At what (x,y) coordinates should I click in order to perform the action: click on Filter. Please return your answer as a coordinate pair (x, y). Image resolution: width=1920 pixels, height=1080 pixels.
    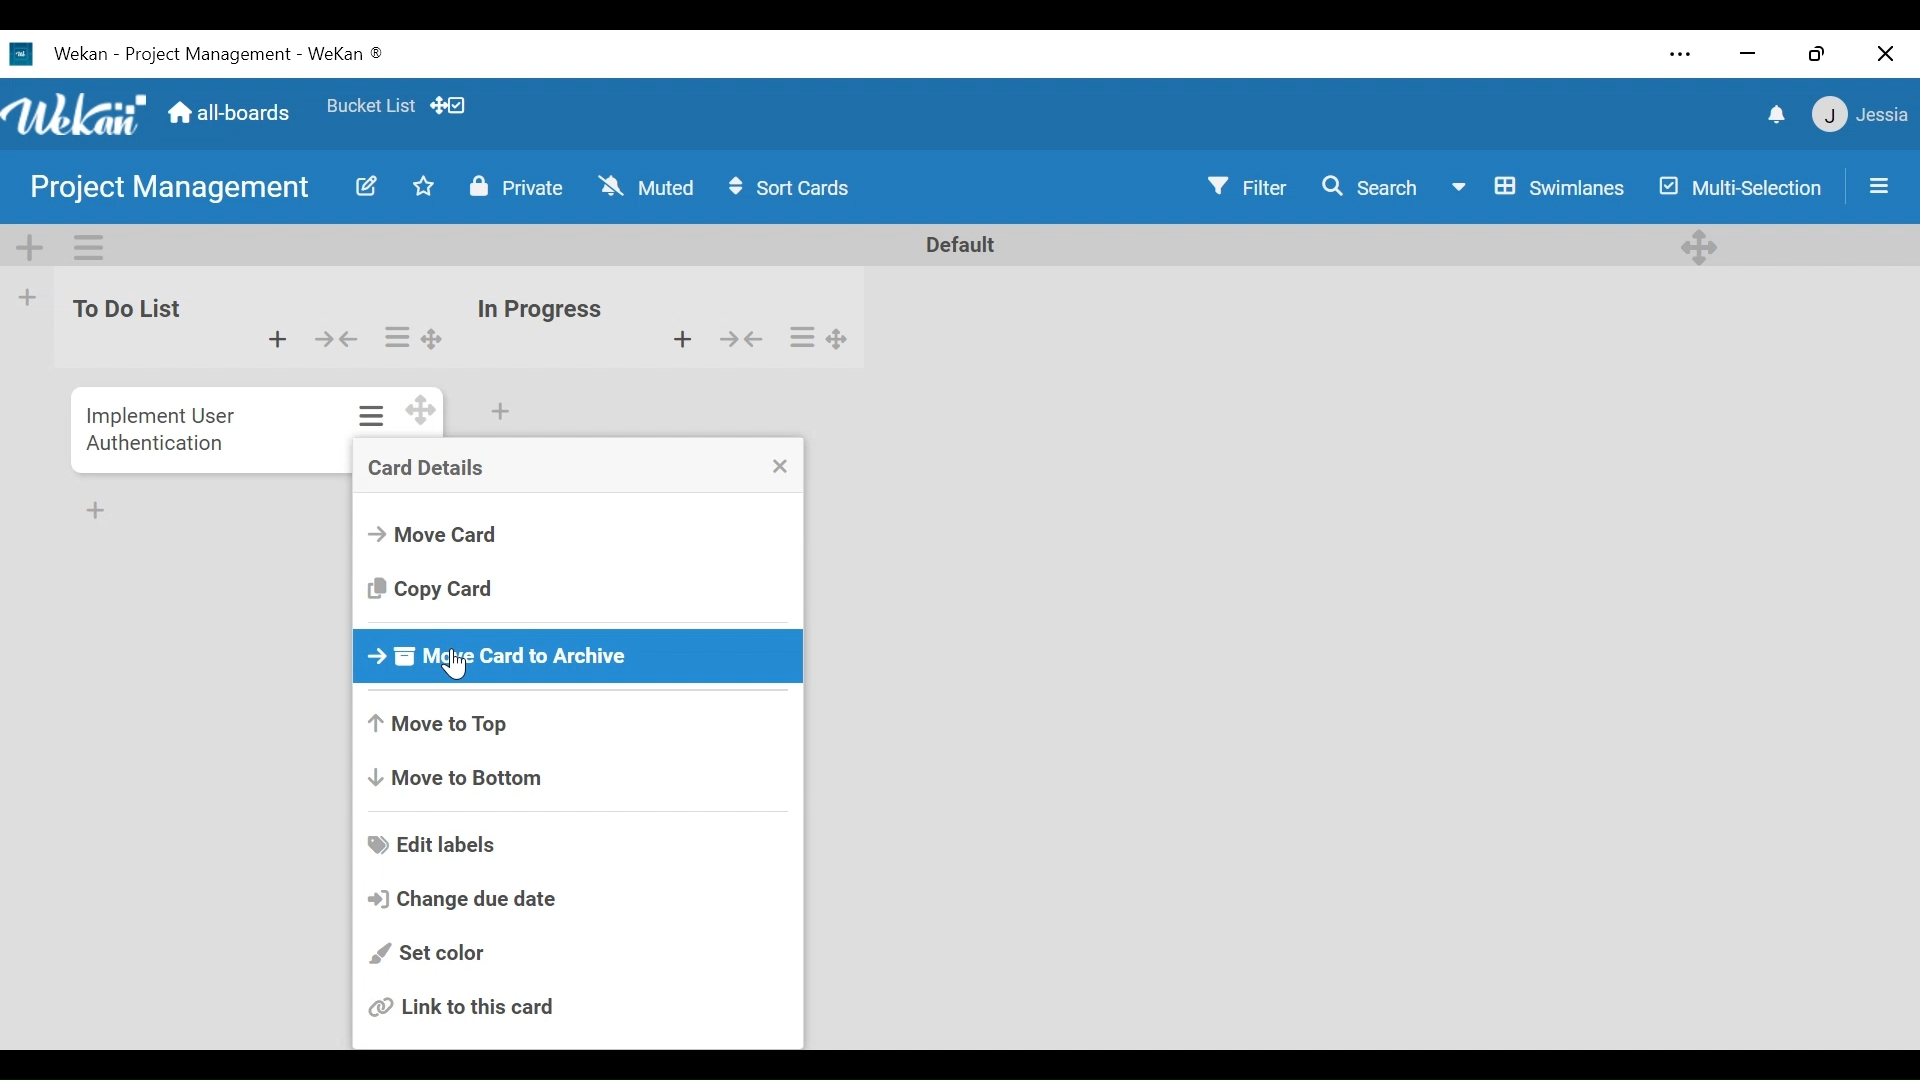
    Looking at the image, I should click on (1247, 187).